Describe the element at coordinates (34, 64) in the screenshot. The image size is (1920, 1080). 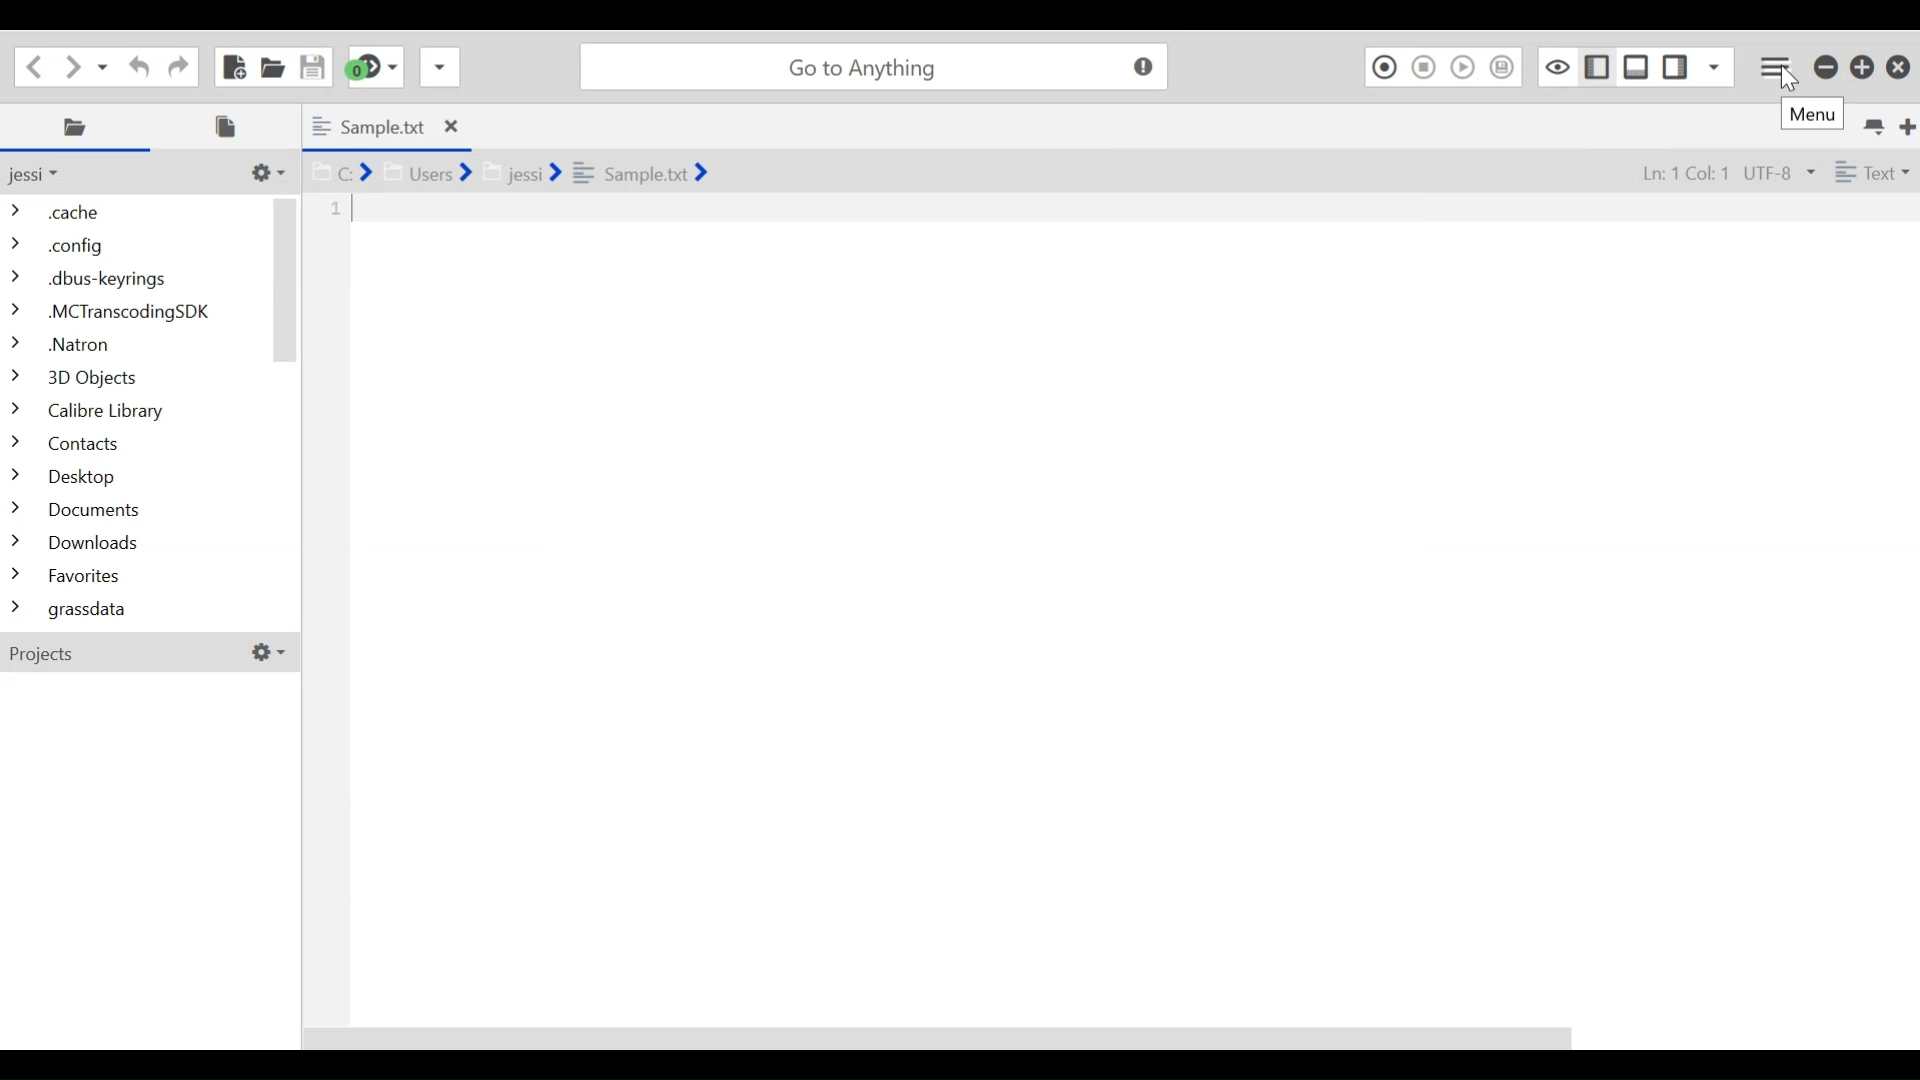
I see `Go back one location` at that location.